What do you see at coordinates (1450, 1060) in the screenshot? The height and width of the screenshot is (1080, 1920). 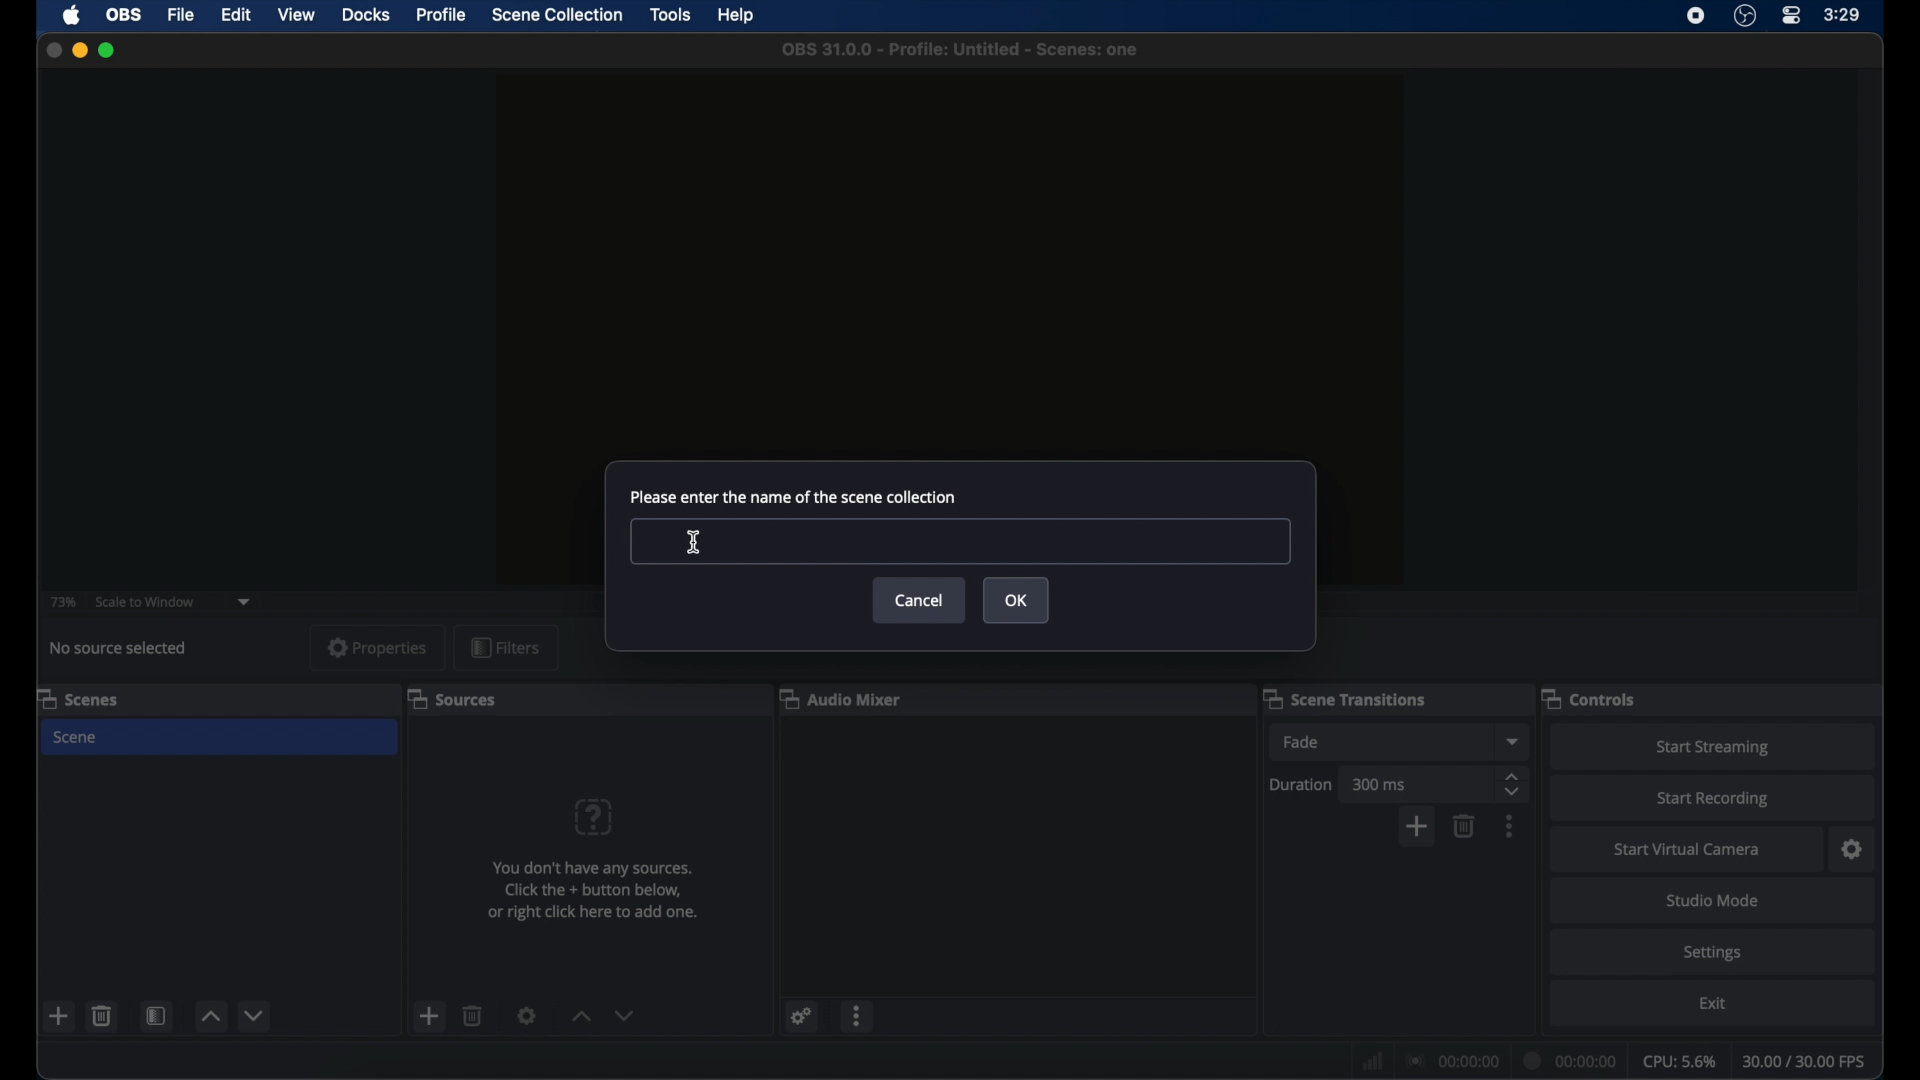 I see `connection` at bounding box center [1450, 1060].